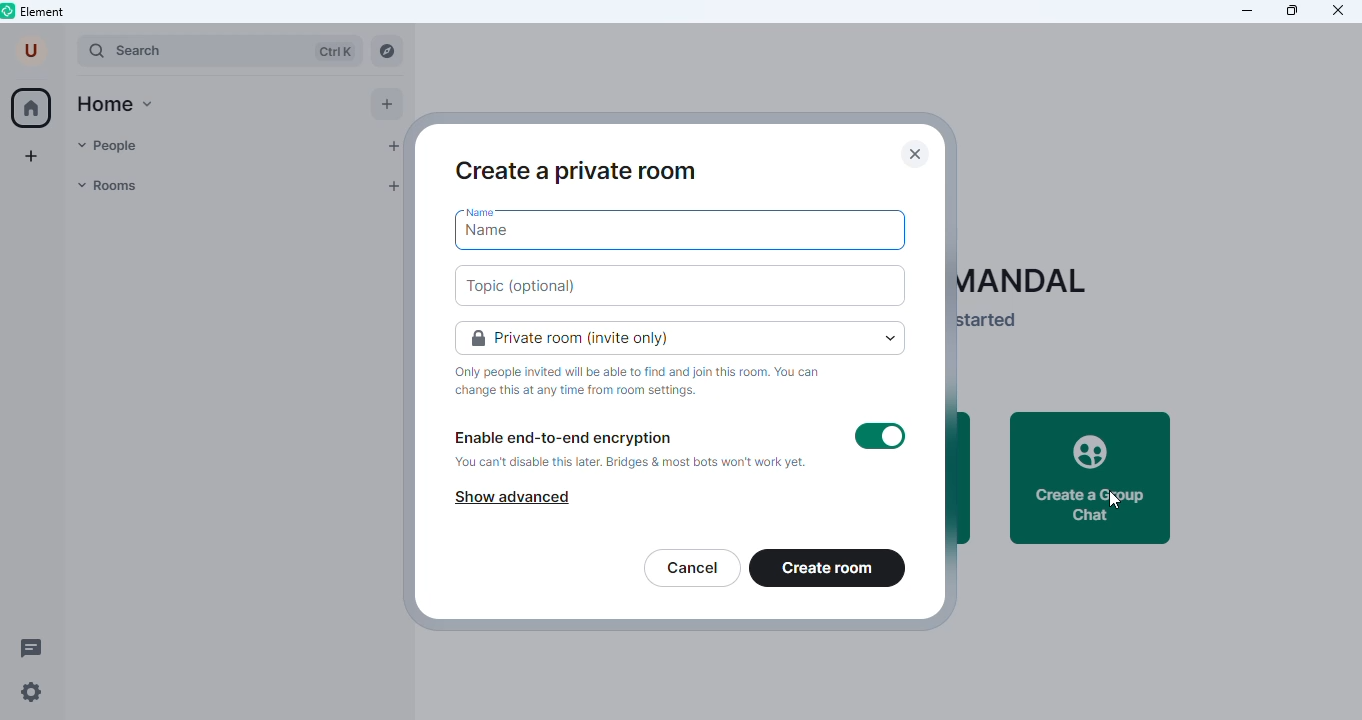 The image size is (1362, 720). What do you see at coordinates (32, 647) in the screenshot?
I see `threads` at bounding box center [32, 647].